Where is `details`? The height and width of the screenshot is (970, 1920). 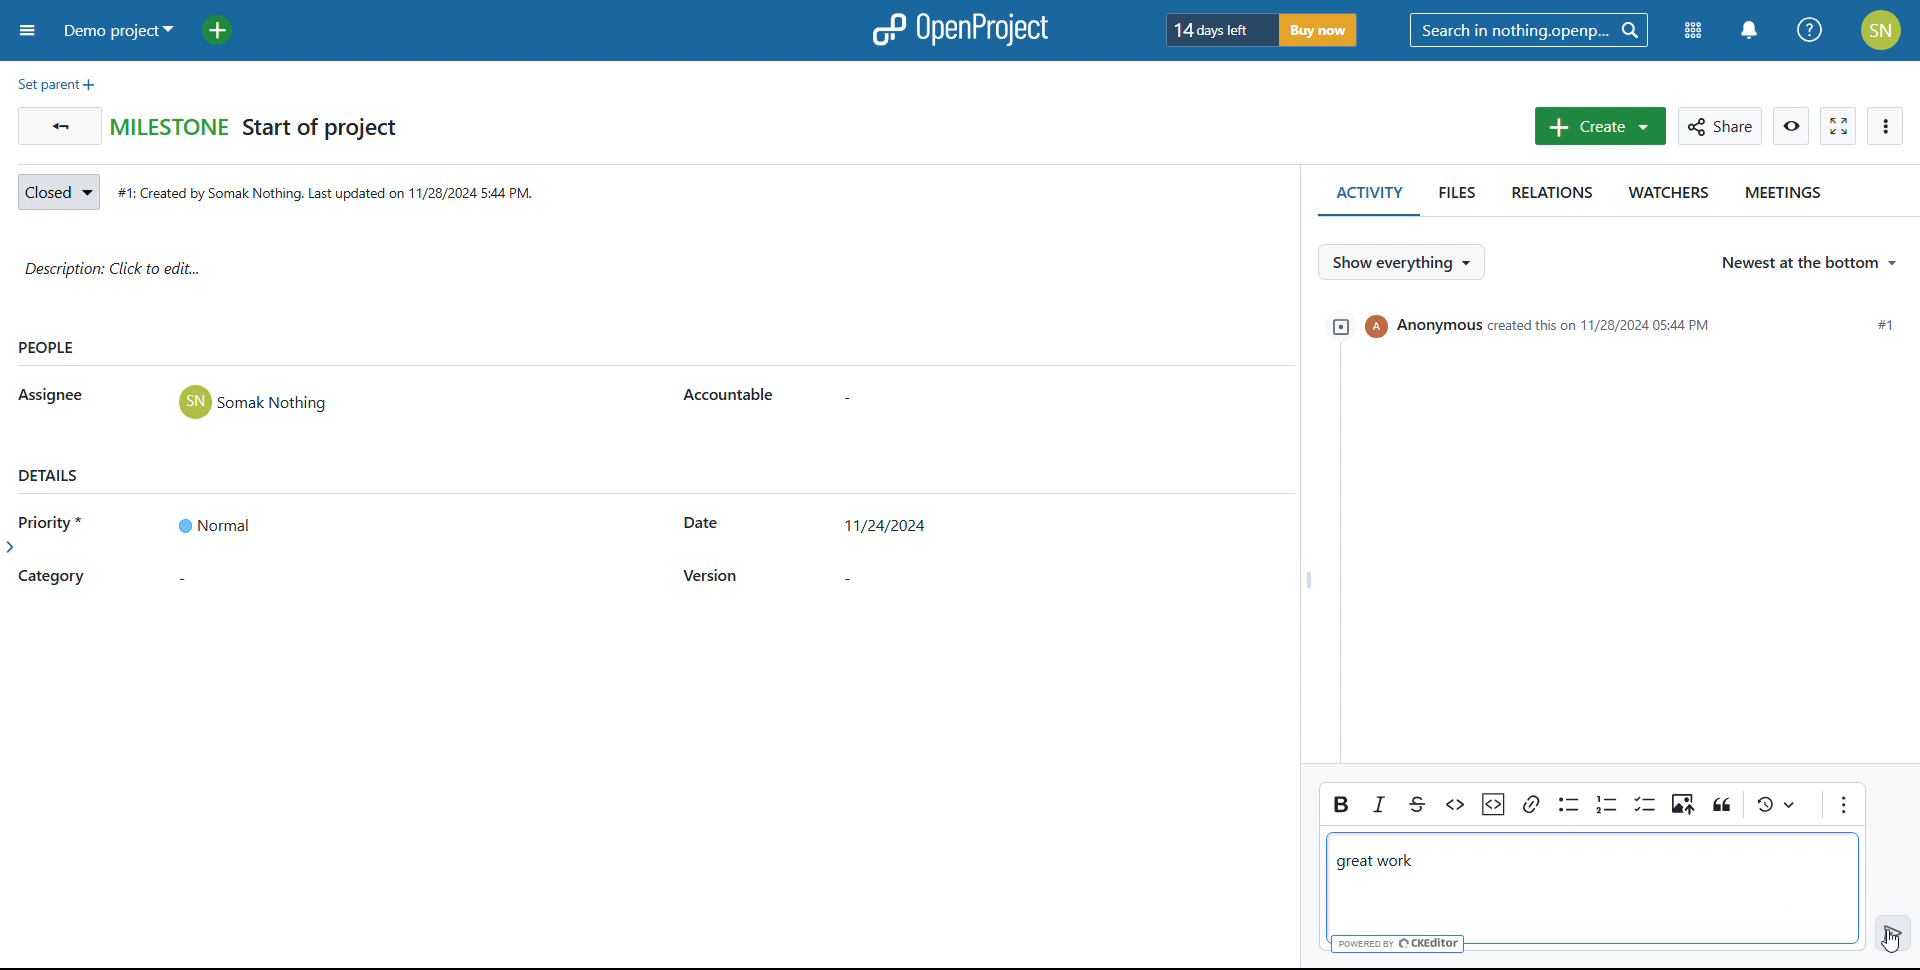 details is located at coordinates (50, 474).